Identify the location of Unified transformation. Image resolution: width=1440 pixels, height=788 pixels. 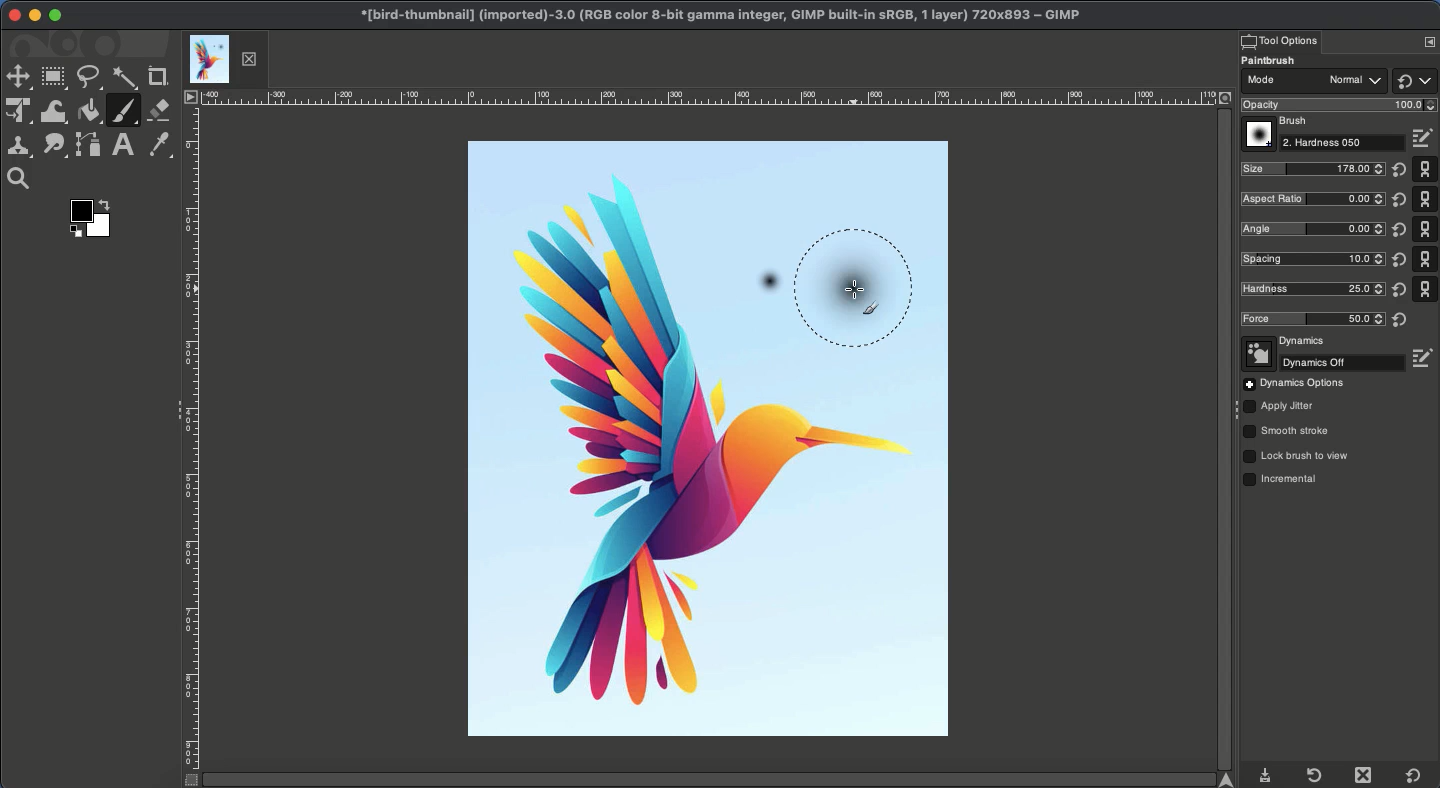
(19, 110).